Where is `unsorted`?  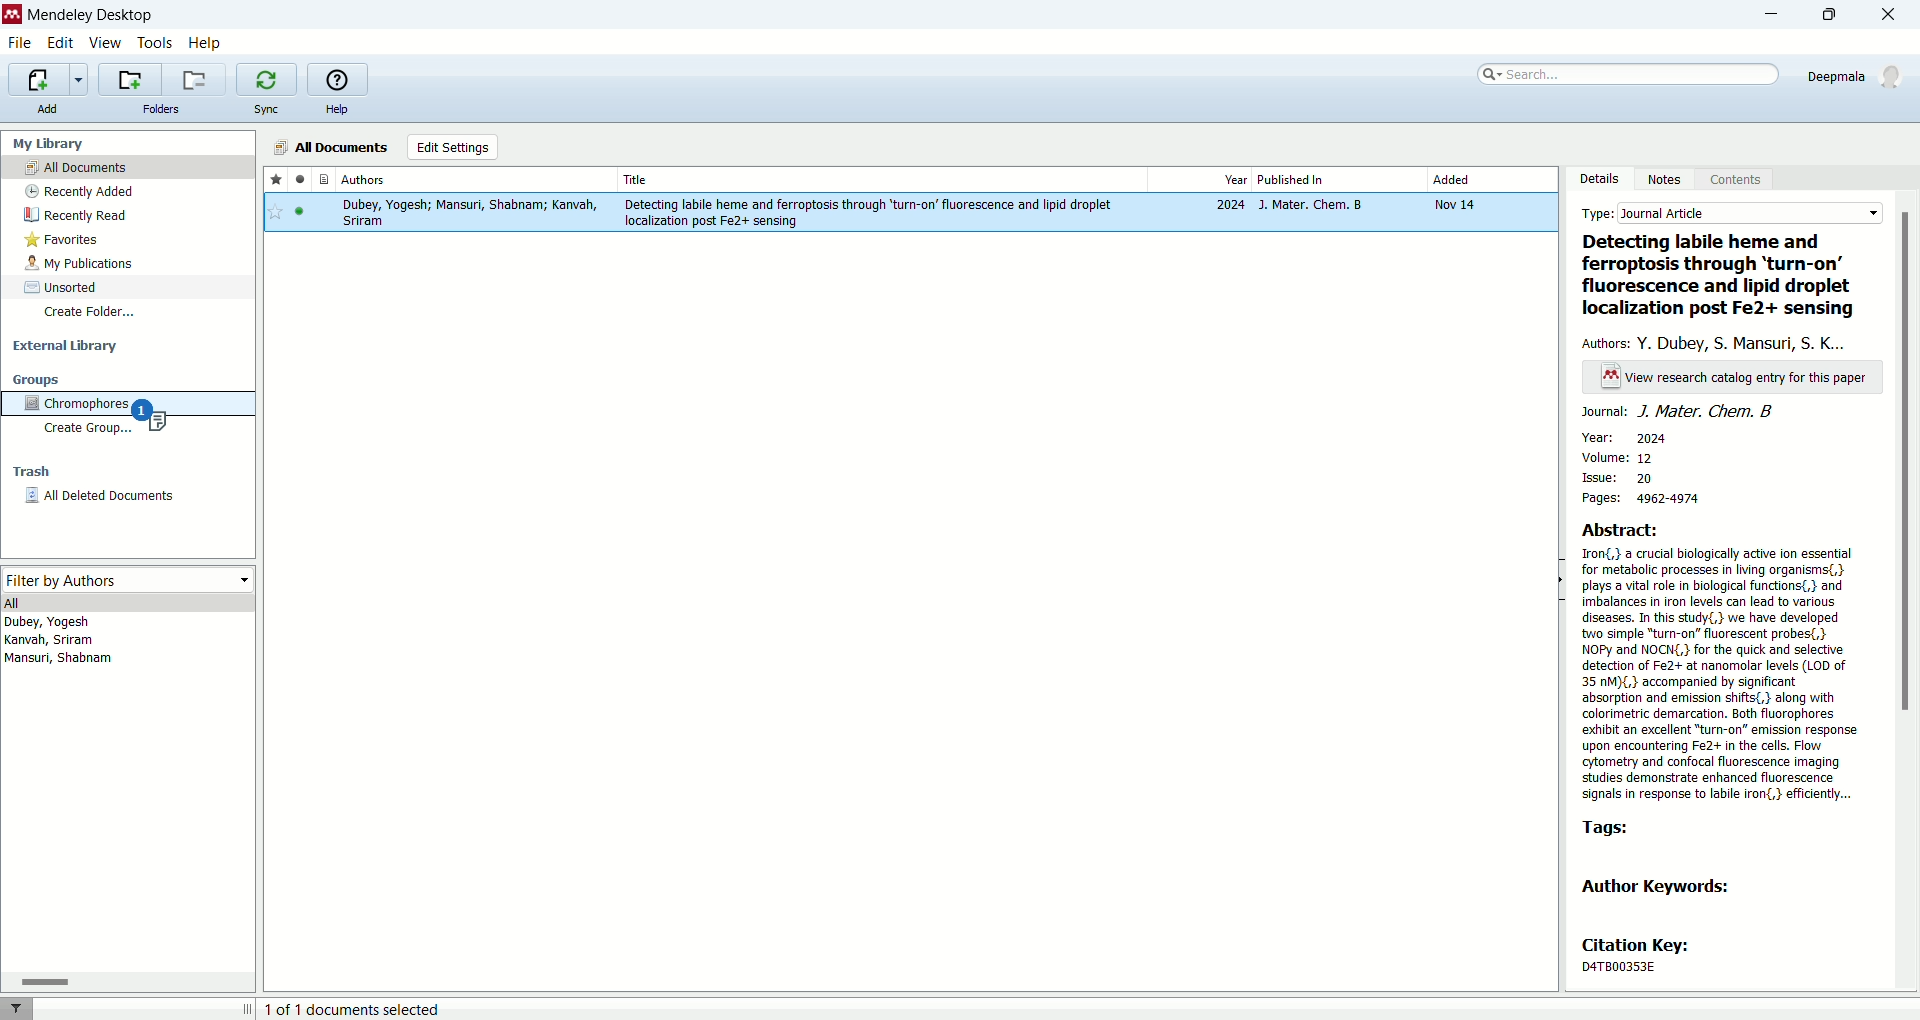
unsorted is located at coordinates (61, 287).